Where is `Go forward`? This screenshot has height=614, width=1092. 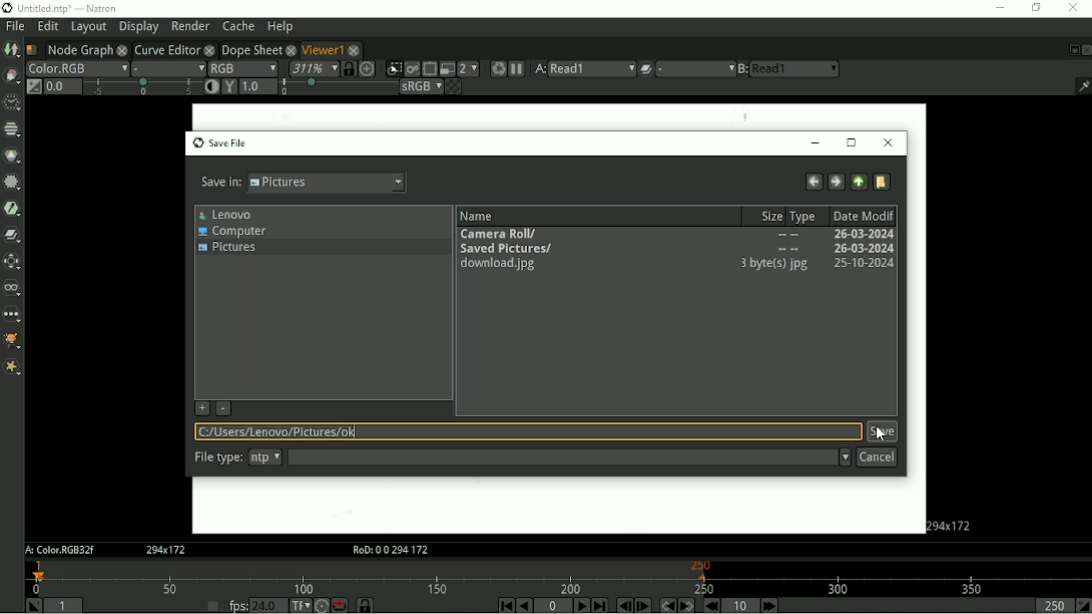 Go forward is located at coordinates (835, 182).